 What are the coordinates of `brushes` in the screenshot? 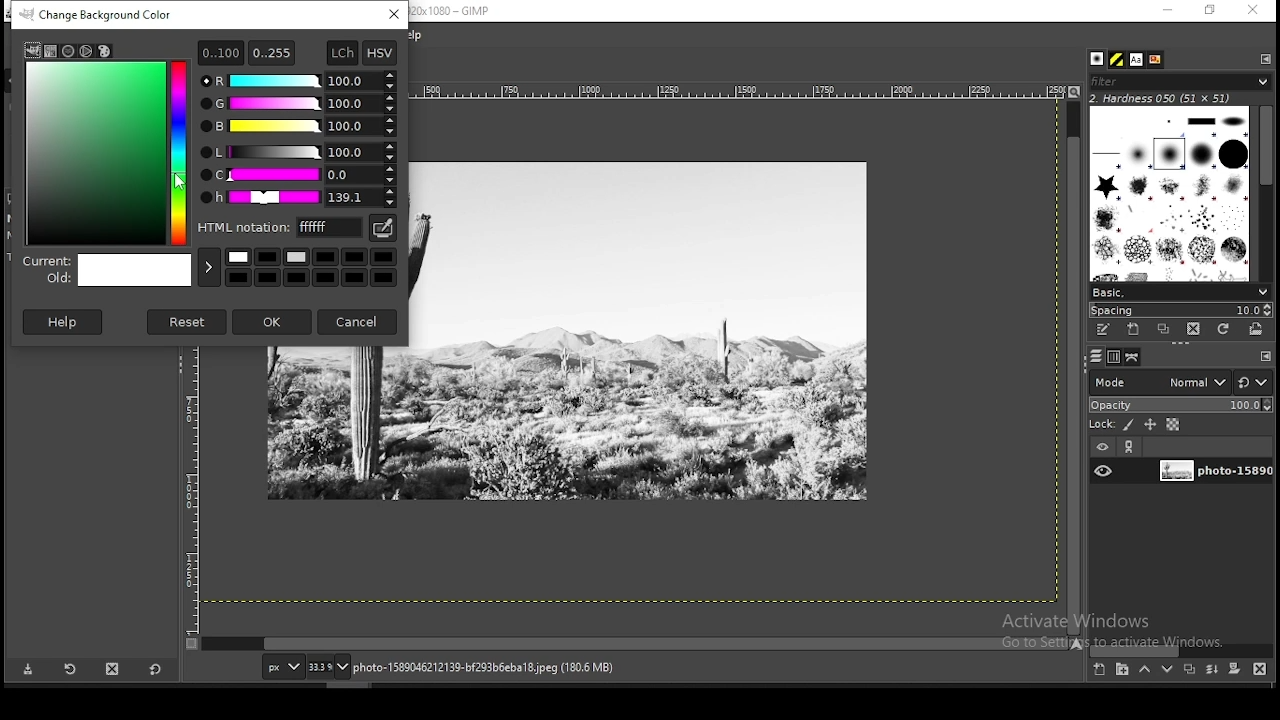 It's located at (1171, 193).